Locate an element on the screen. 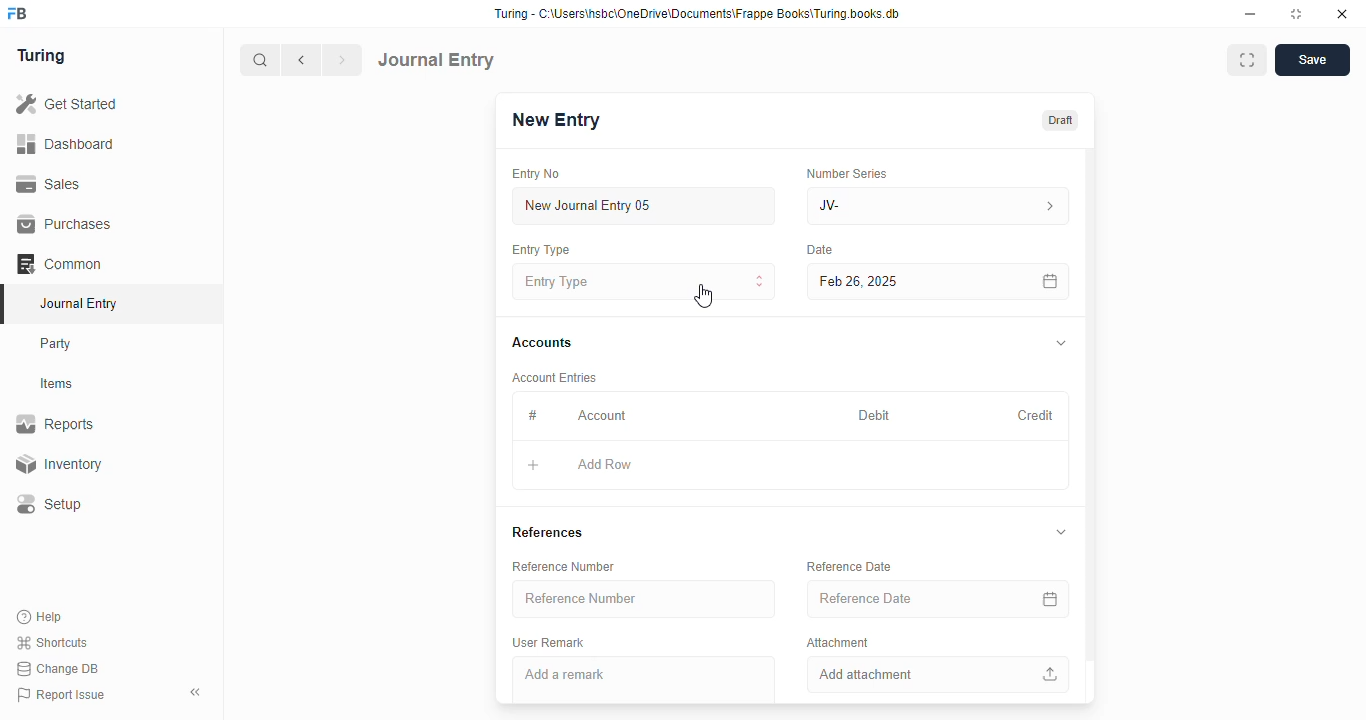  calendar icon is located at coordinates (1050, 599).